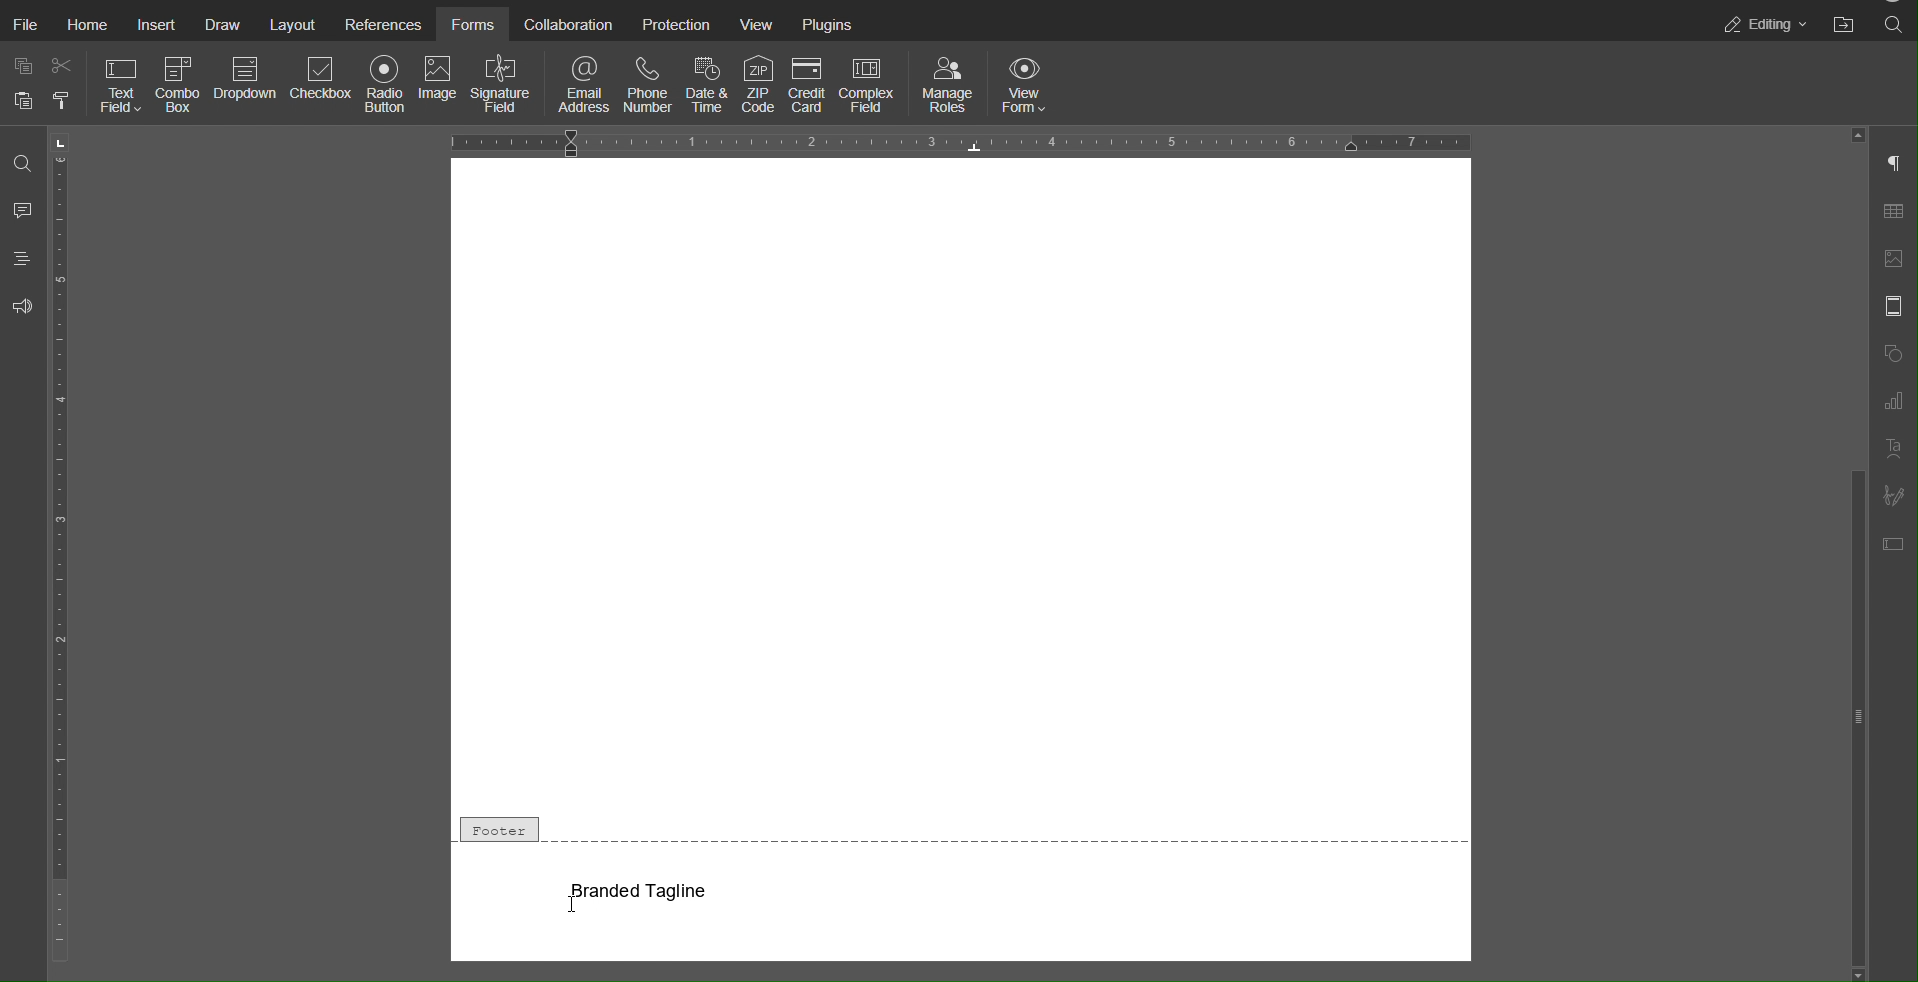 Image resolution: width=1918 pixels, height=982 pixels. Describe the element at coordinates (1030, 84) in the screenshot. I see `View Form` at that location.